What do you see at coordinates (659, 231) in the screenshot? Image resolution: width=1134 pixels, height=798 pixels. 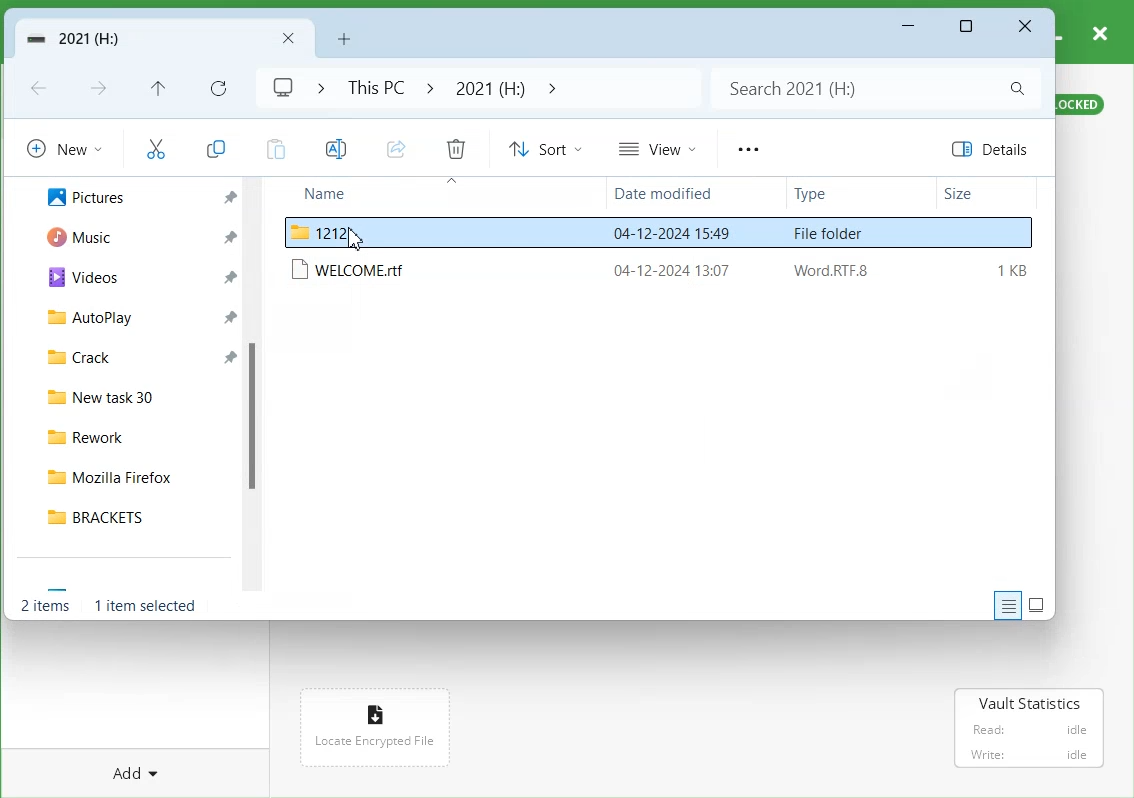 I see `file folder` at bounding box center [659, 231].